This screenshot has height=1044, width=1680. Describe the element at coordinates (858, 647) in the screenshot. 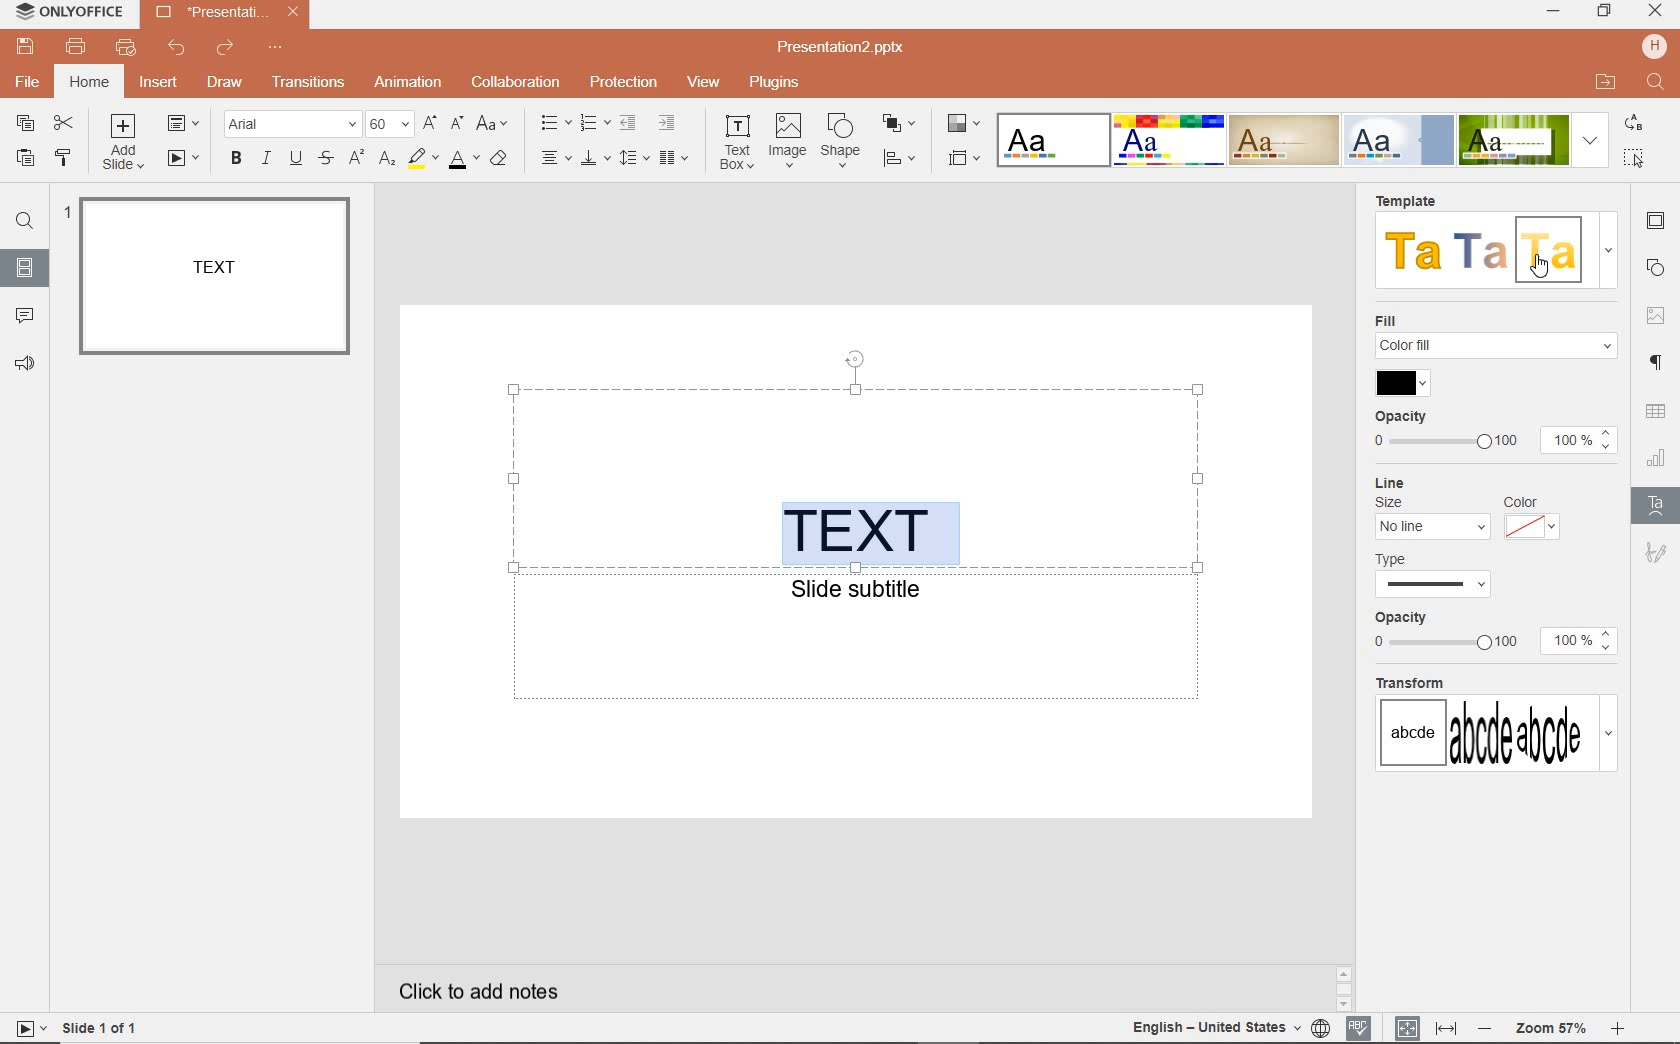

I see `TEXT FIELD` at that location.